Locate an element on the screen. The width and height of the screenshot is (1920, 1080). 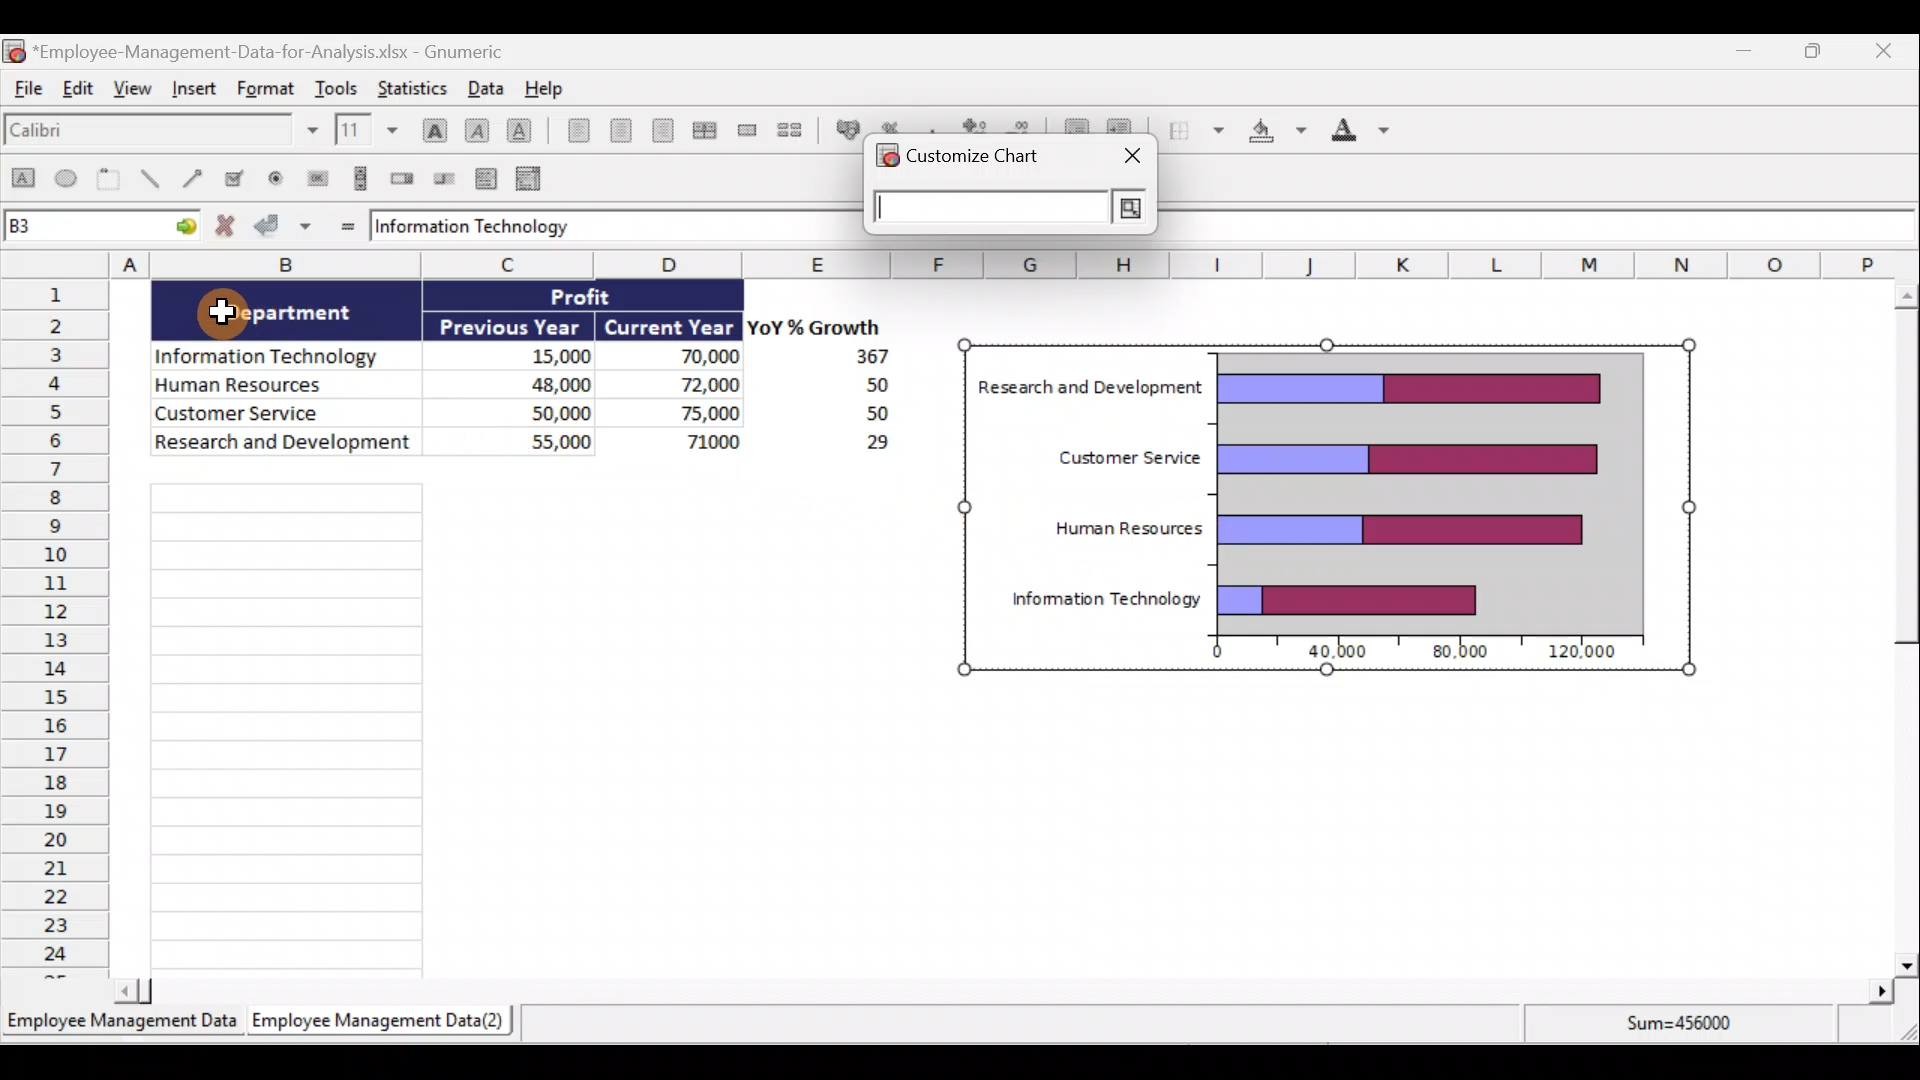
Font size is located at coordinates (371, 130).